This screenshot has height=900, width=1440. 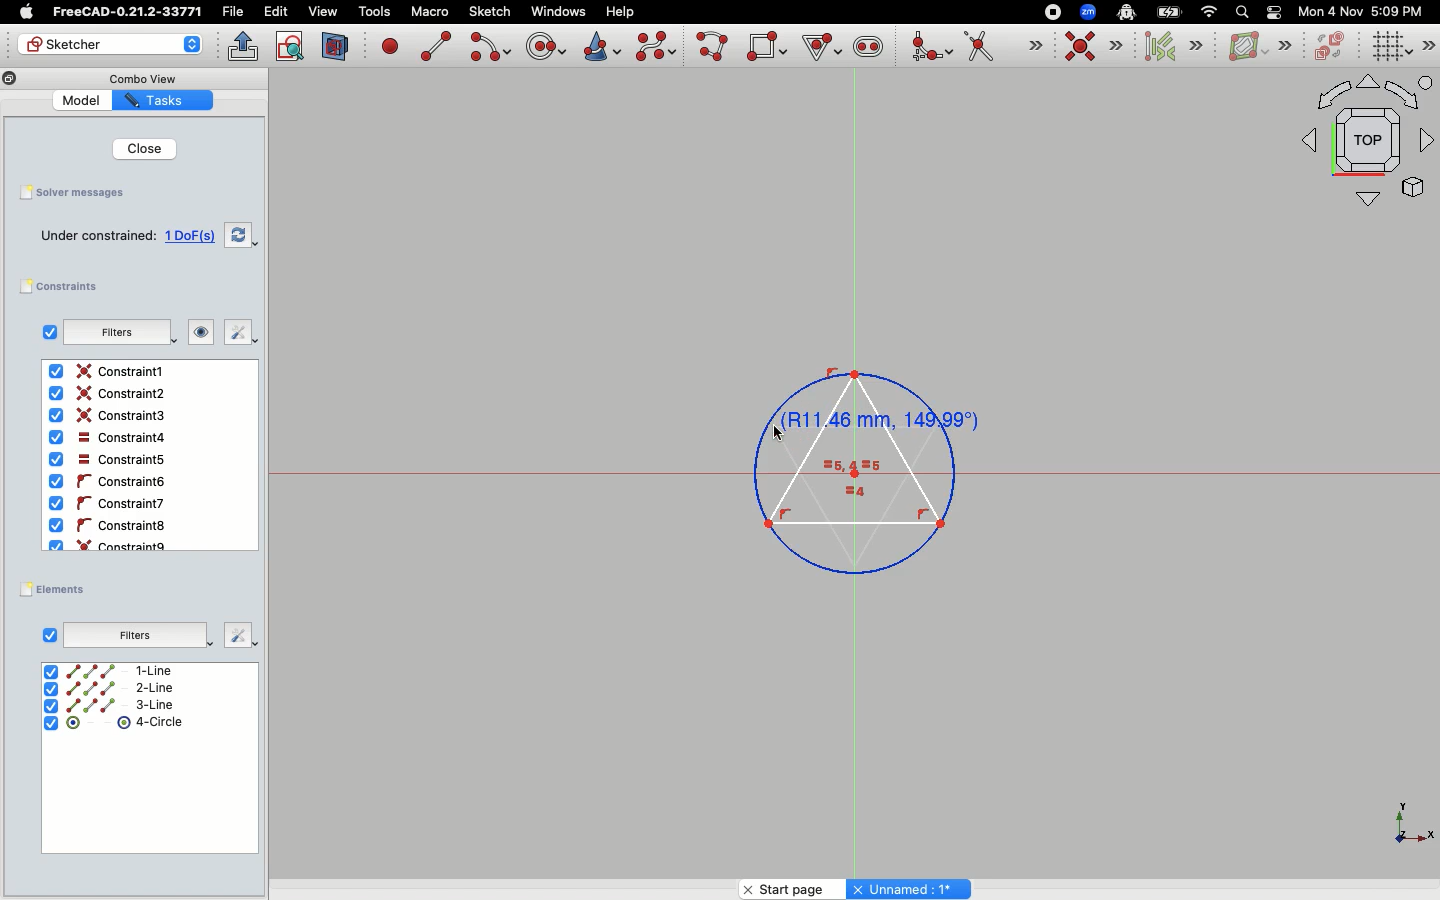 What do you see at coordinates (1389, 47) in the screenshot?
I see `Toggle grid` at bounding box center [1389, 47].